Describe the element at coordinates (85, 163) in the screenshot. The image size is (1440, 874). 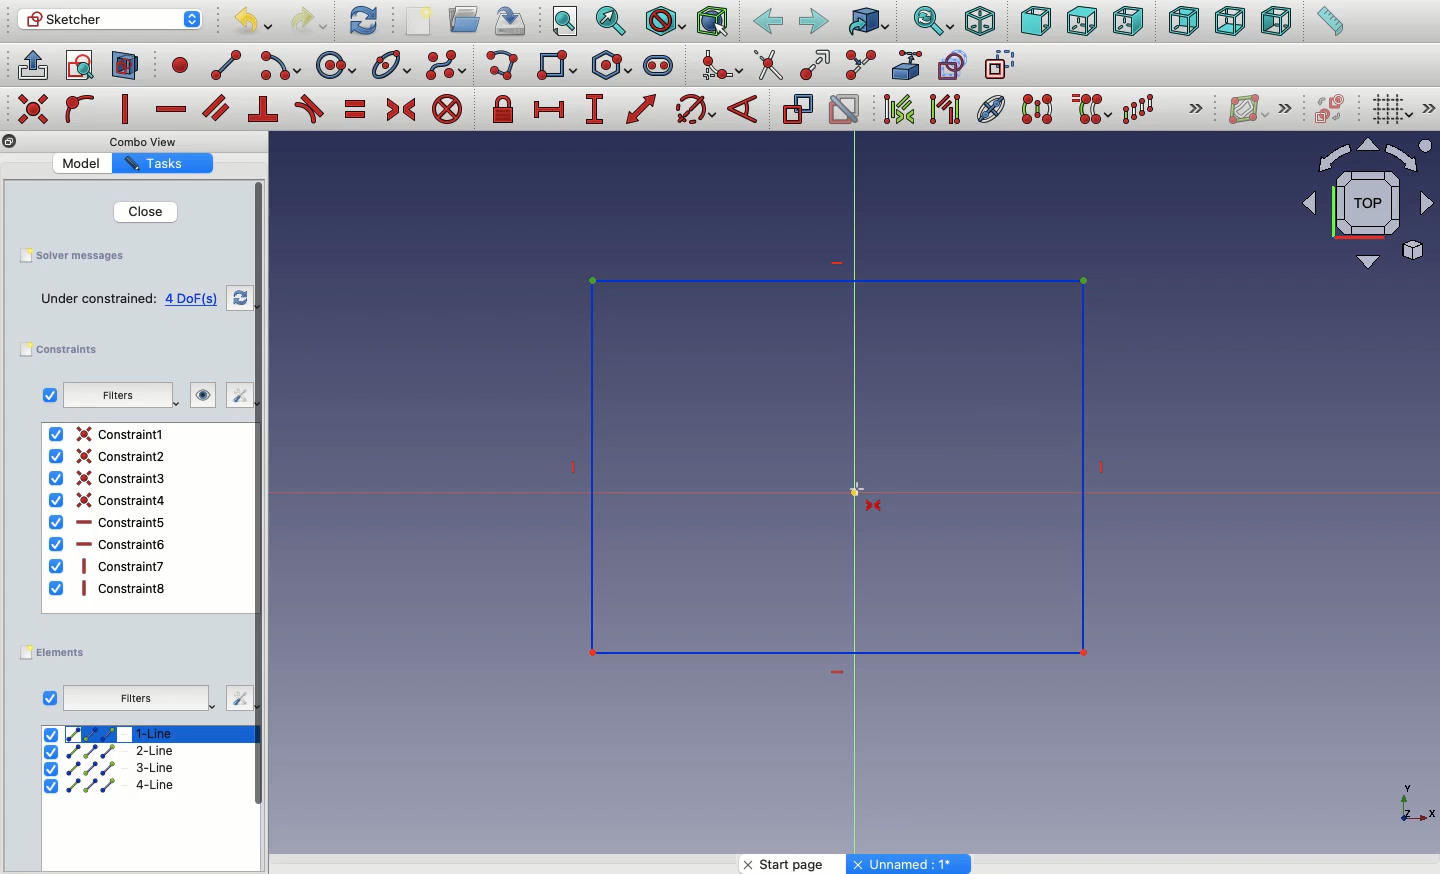
I see `Model` at that location.